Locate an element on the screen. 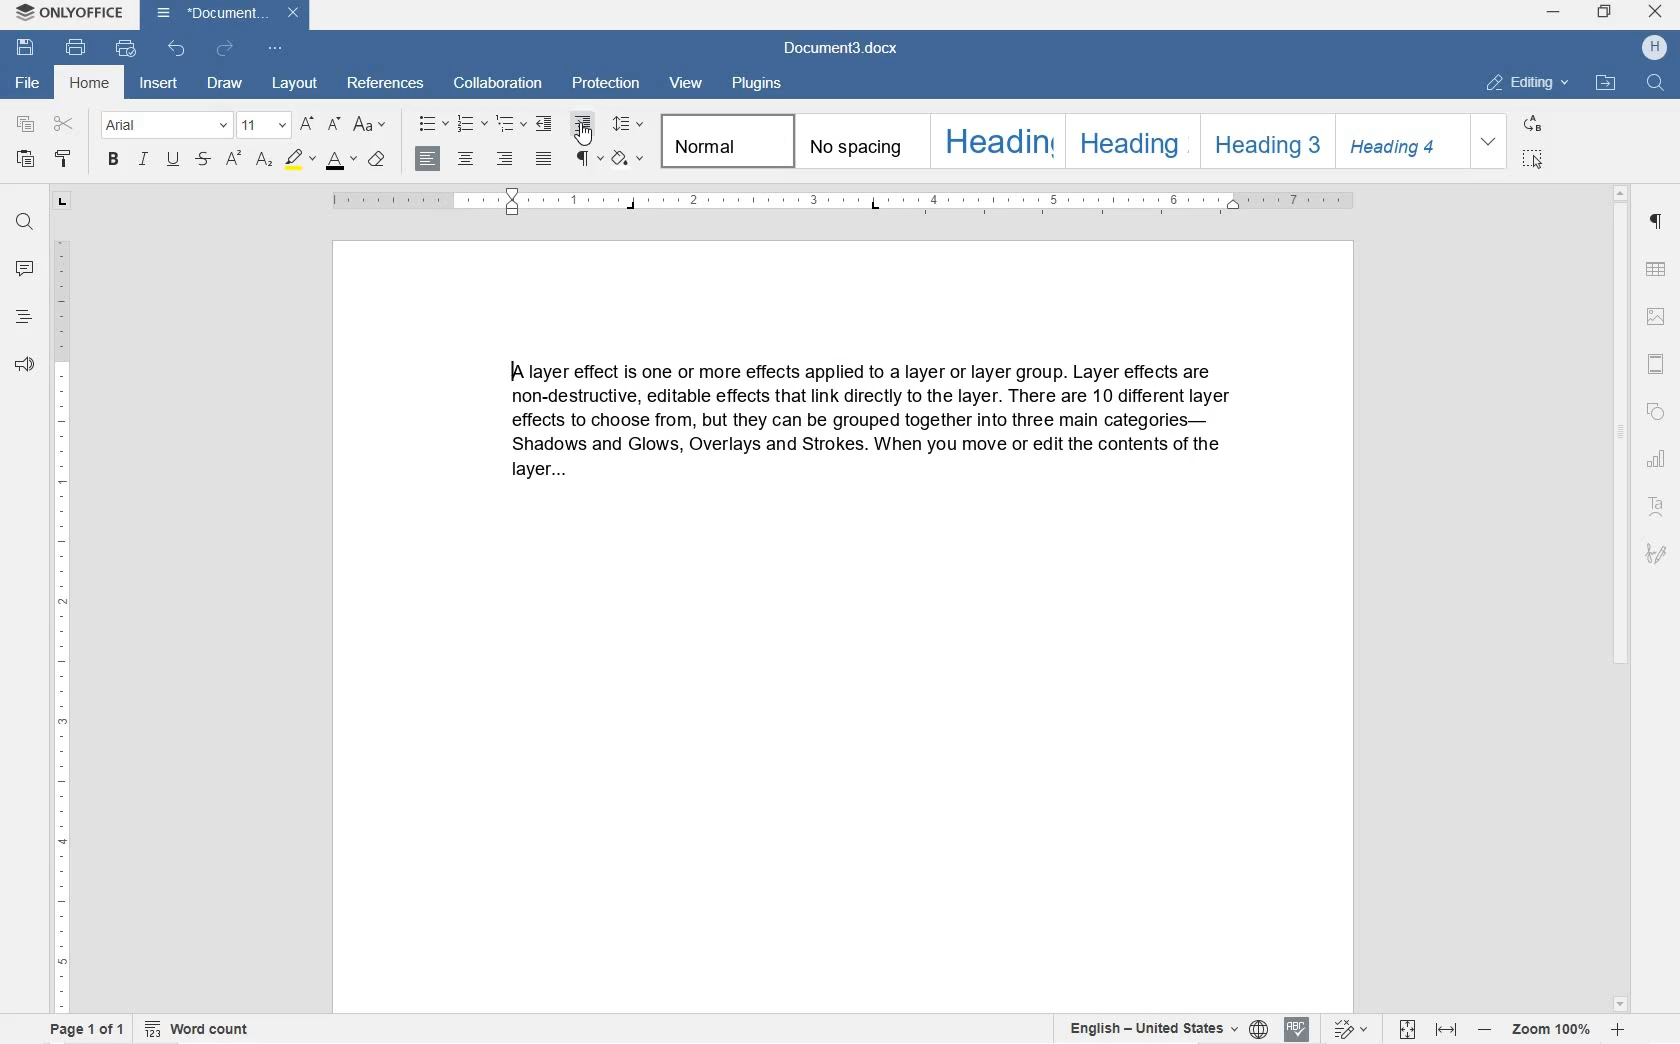 The image size is (1680, 1044). SPELL CHECK is located at coordinates (1299, 1028).